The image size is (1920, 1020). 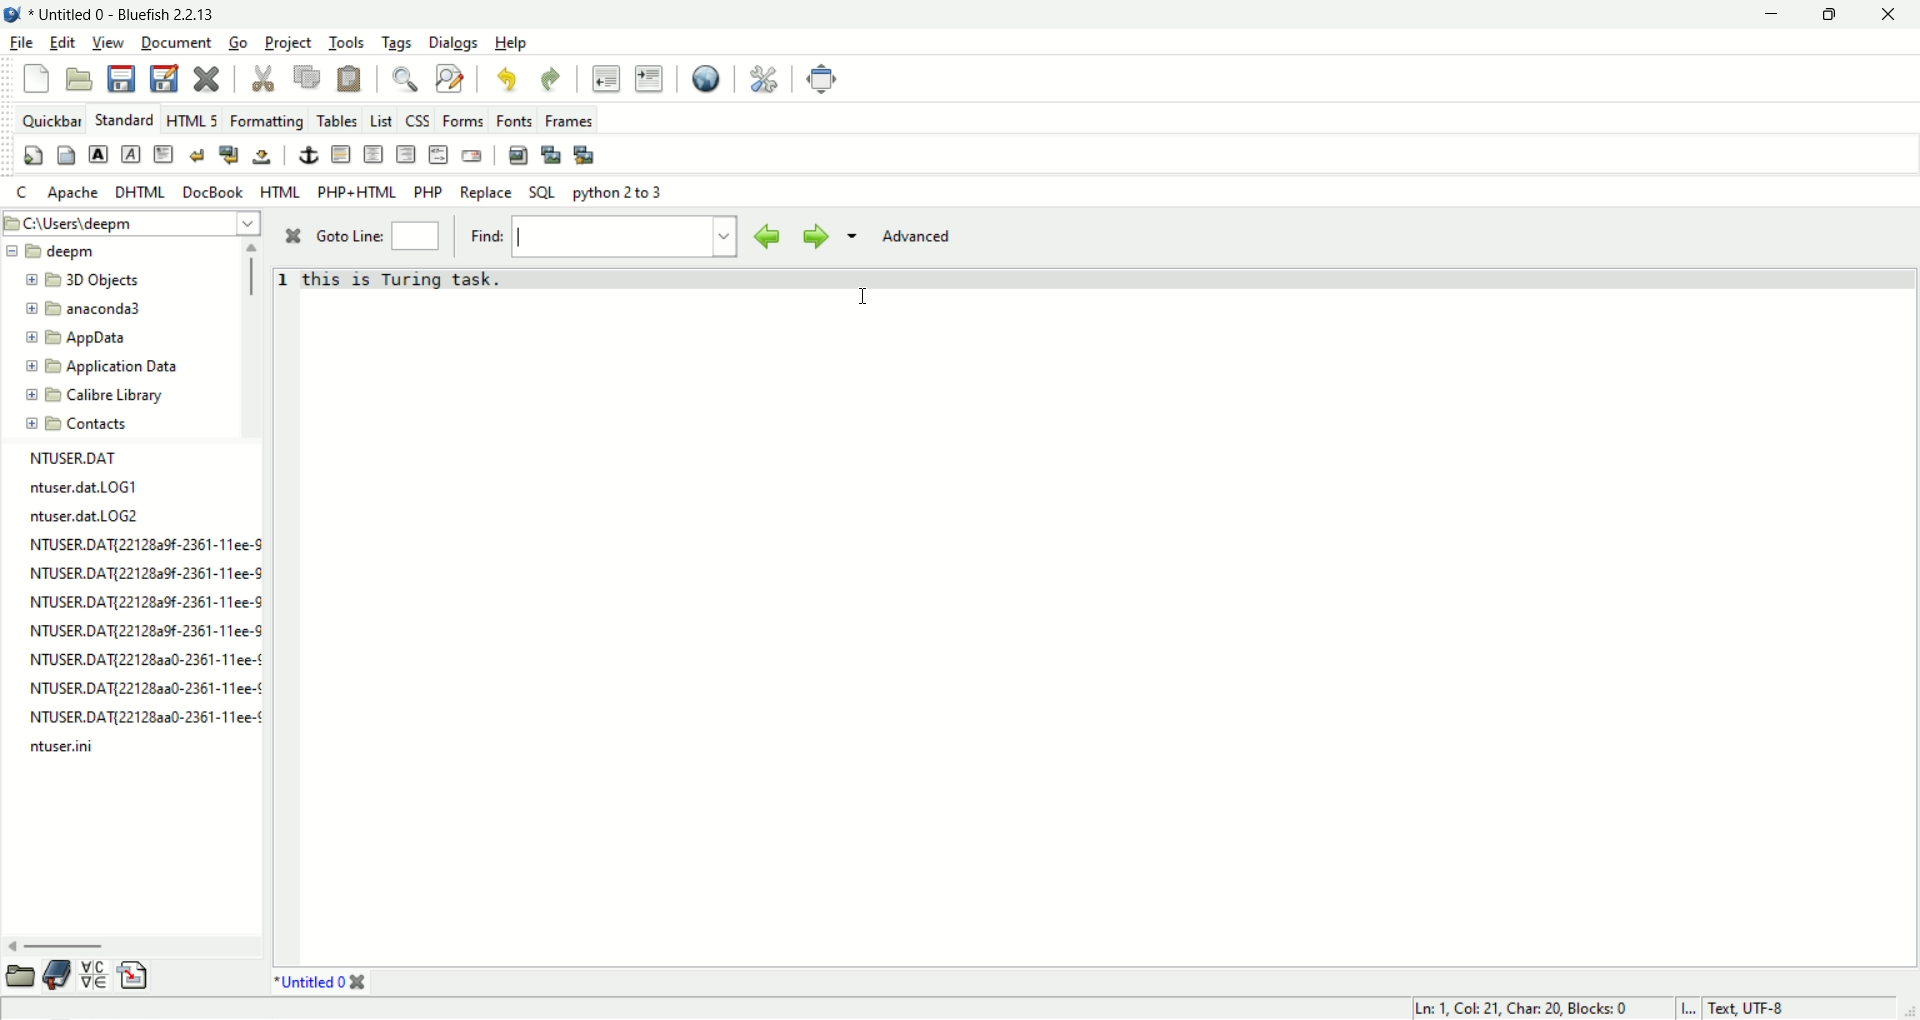 What do you see at coordinates (307, 78) in the screenshot?
I see `copy` at bounding box center [307, 78].